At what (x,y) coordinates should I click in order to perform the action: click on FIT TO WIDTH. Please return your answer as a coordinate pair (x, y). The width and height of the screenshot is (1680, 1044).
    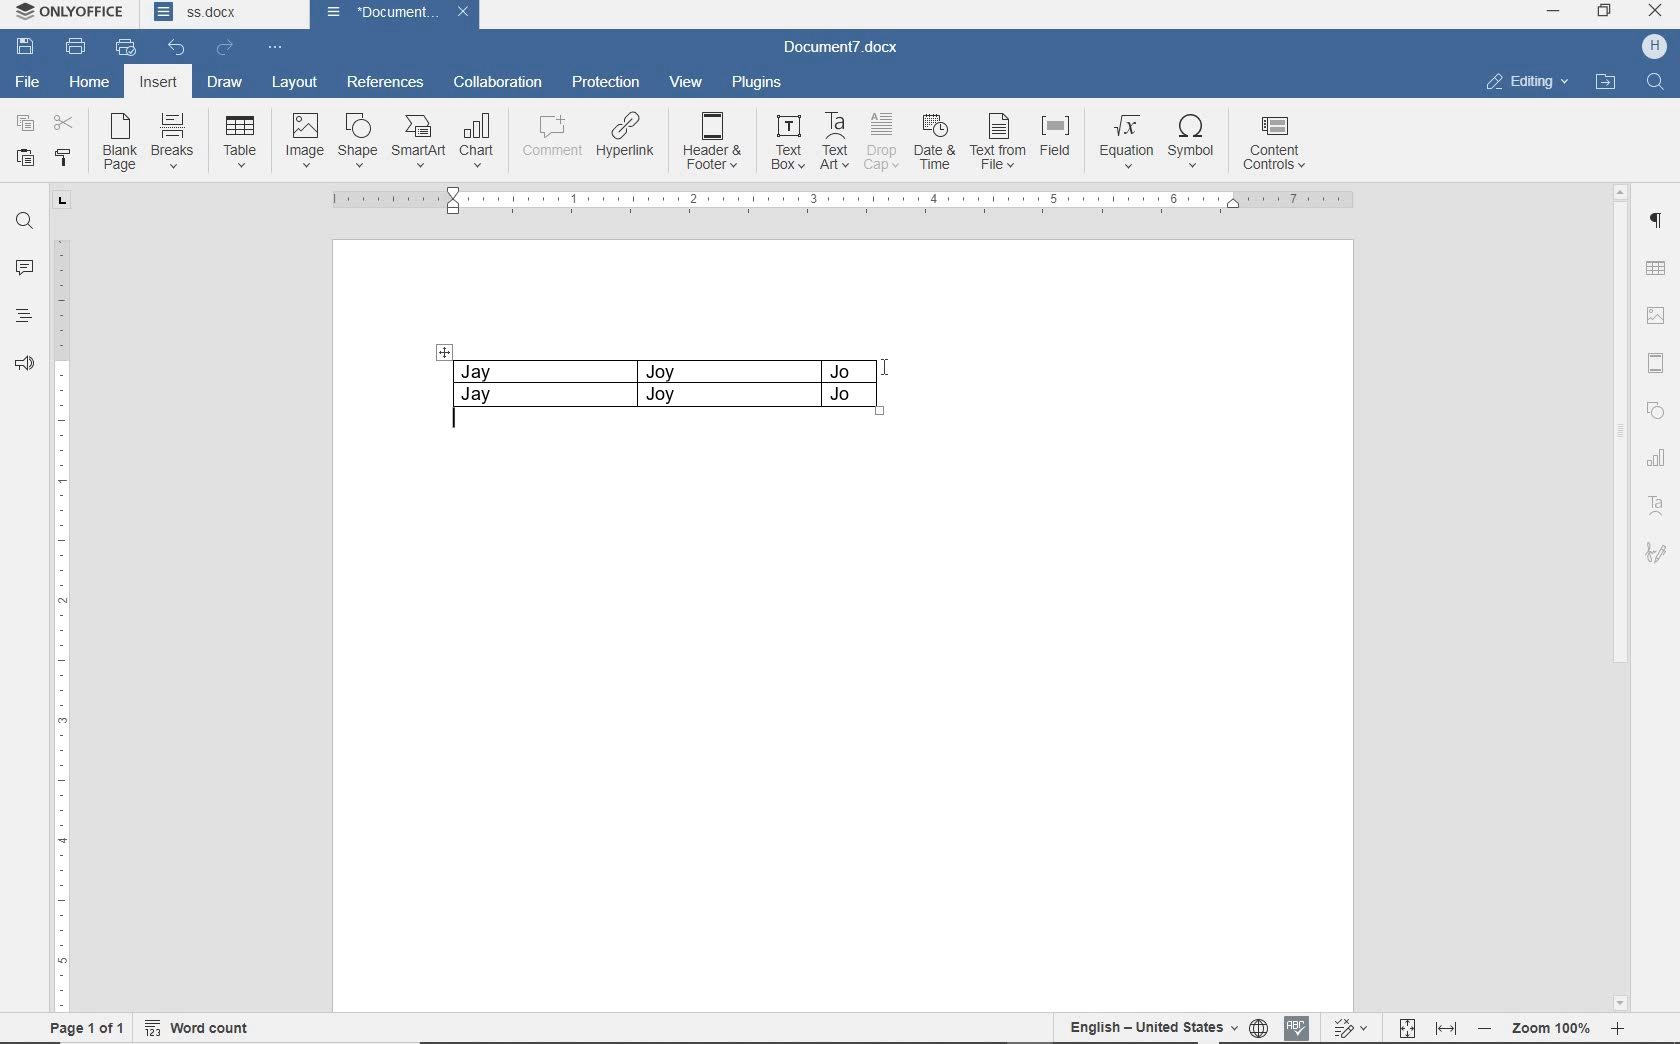
    Looking at the image, I should click on (1446, 1025).